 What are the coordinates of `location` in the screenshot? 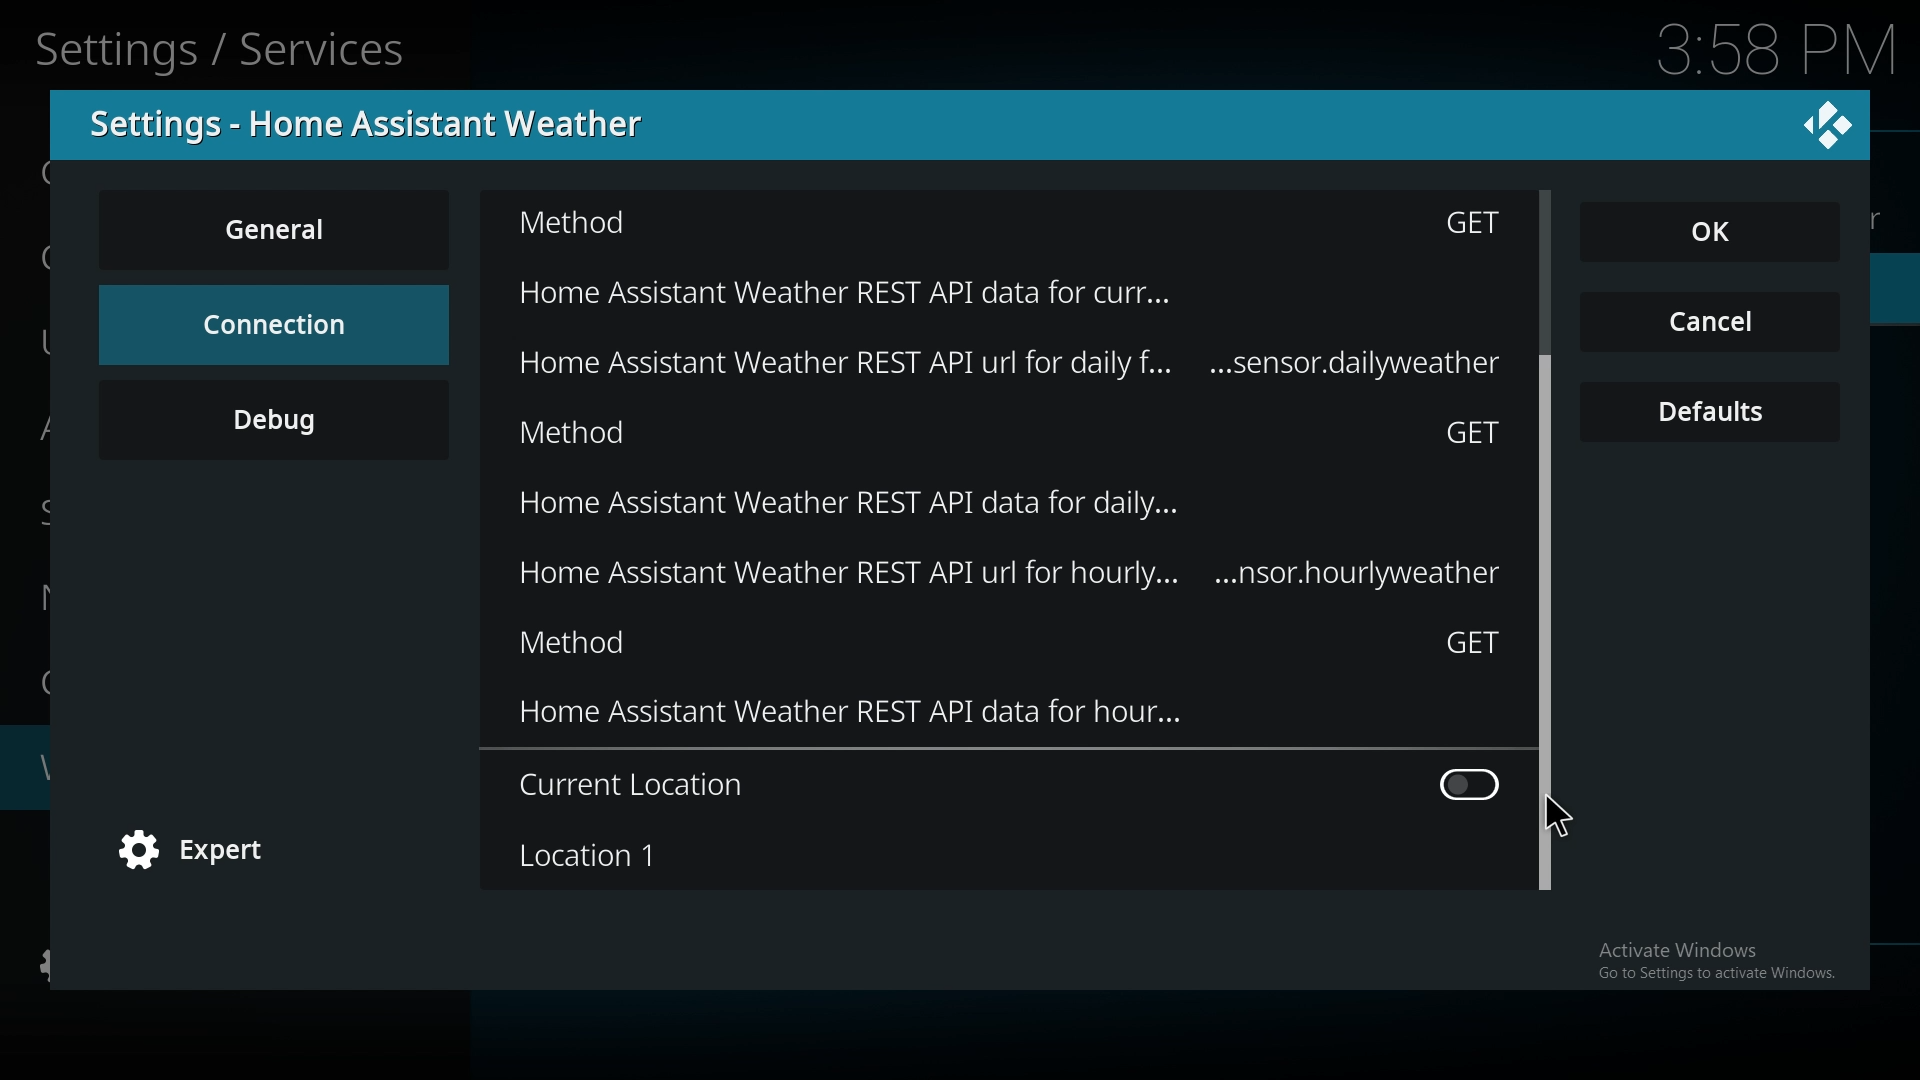 It's located at (999, 855).